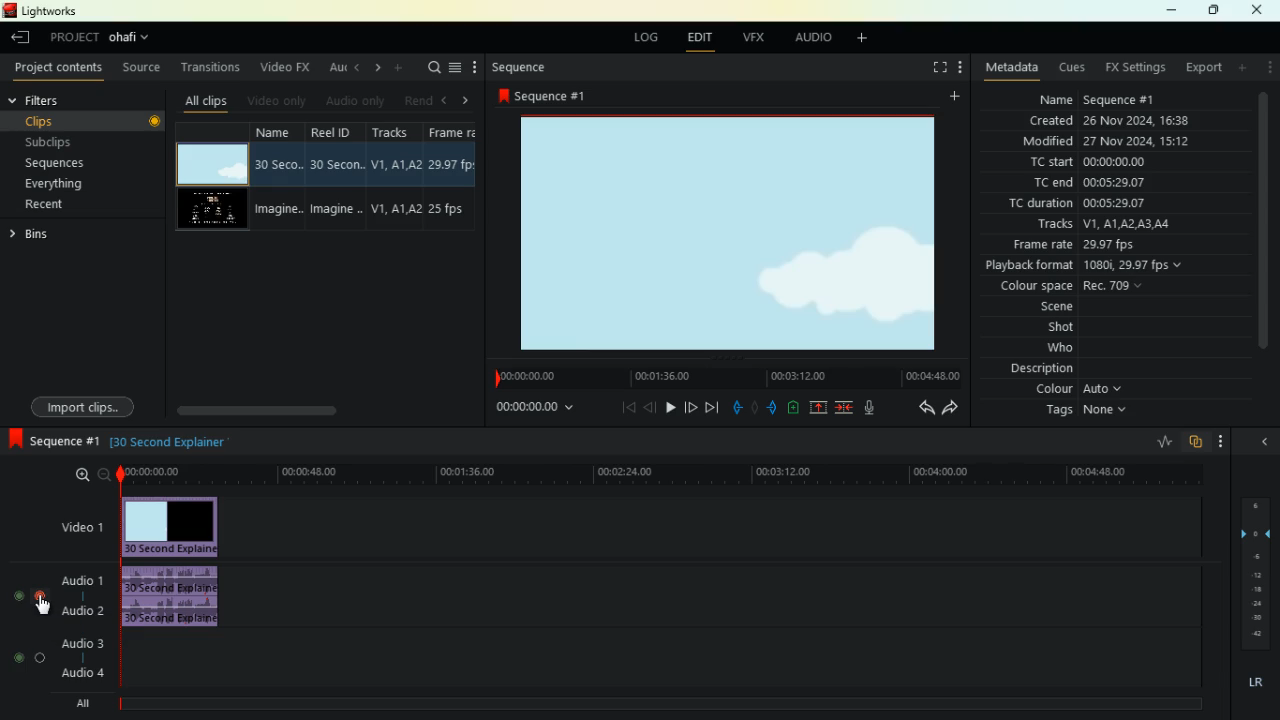  Describe the element at coordinates (456, 67) in the screenshot. I see `menu` at that location.